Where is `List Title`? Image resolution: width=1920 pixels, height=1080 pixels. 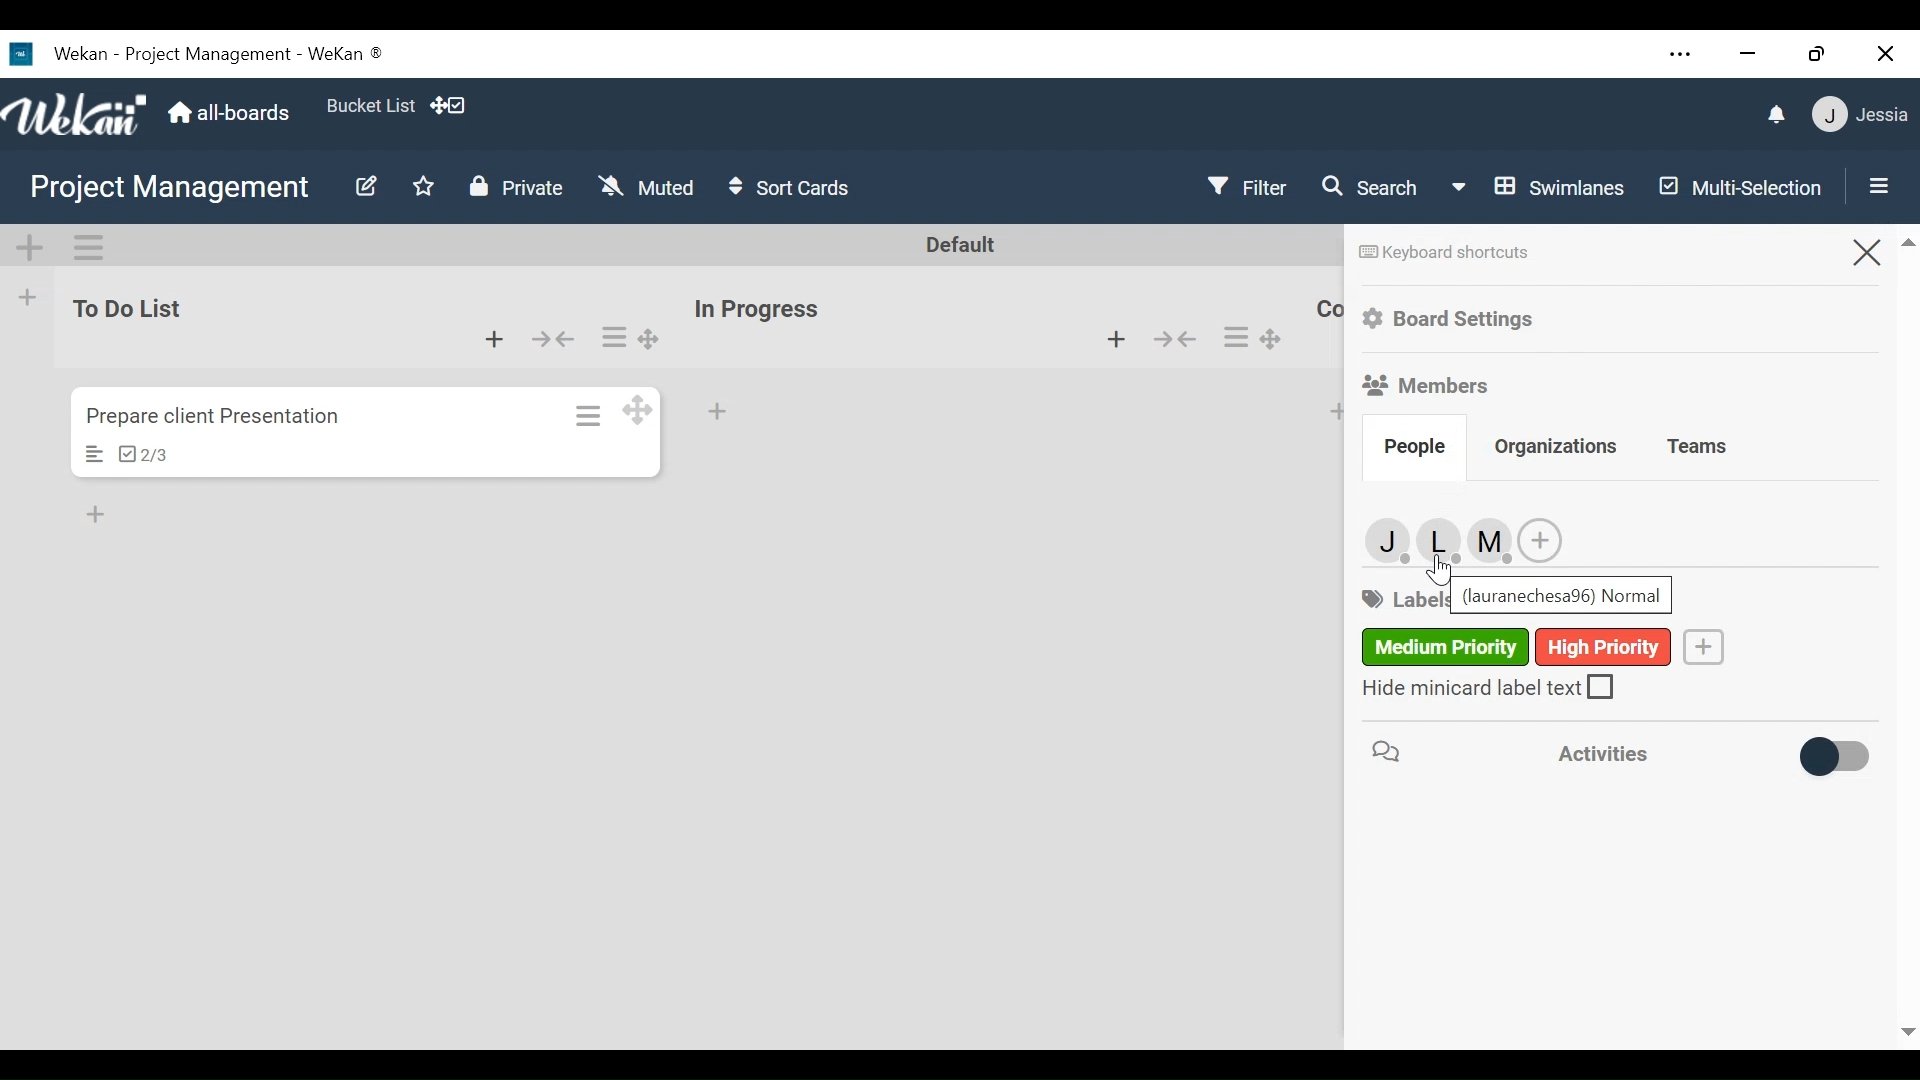 List Title is located at coordinates (755, 310).